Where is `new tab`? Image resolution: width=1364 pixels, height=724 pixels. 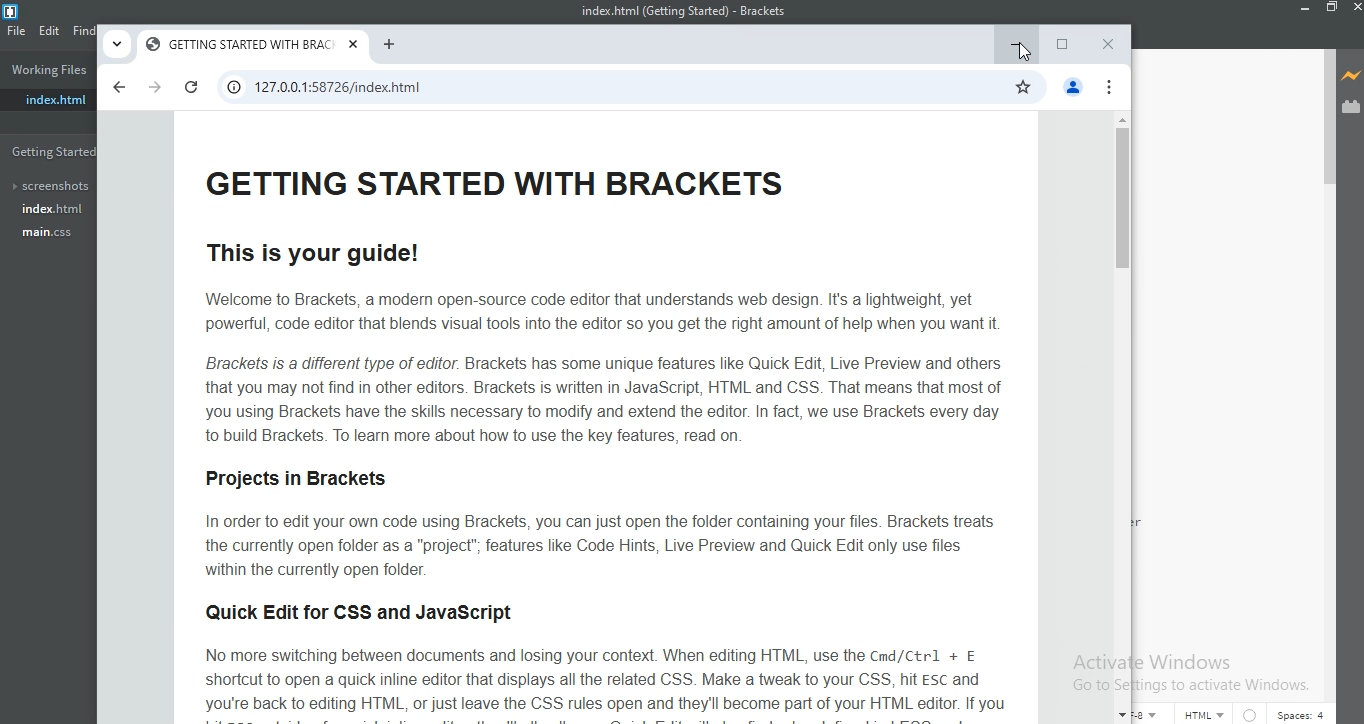
new tab is located at coordinates (389, 47).